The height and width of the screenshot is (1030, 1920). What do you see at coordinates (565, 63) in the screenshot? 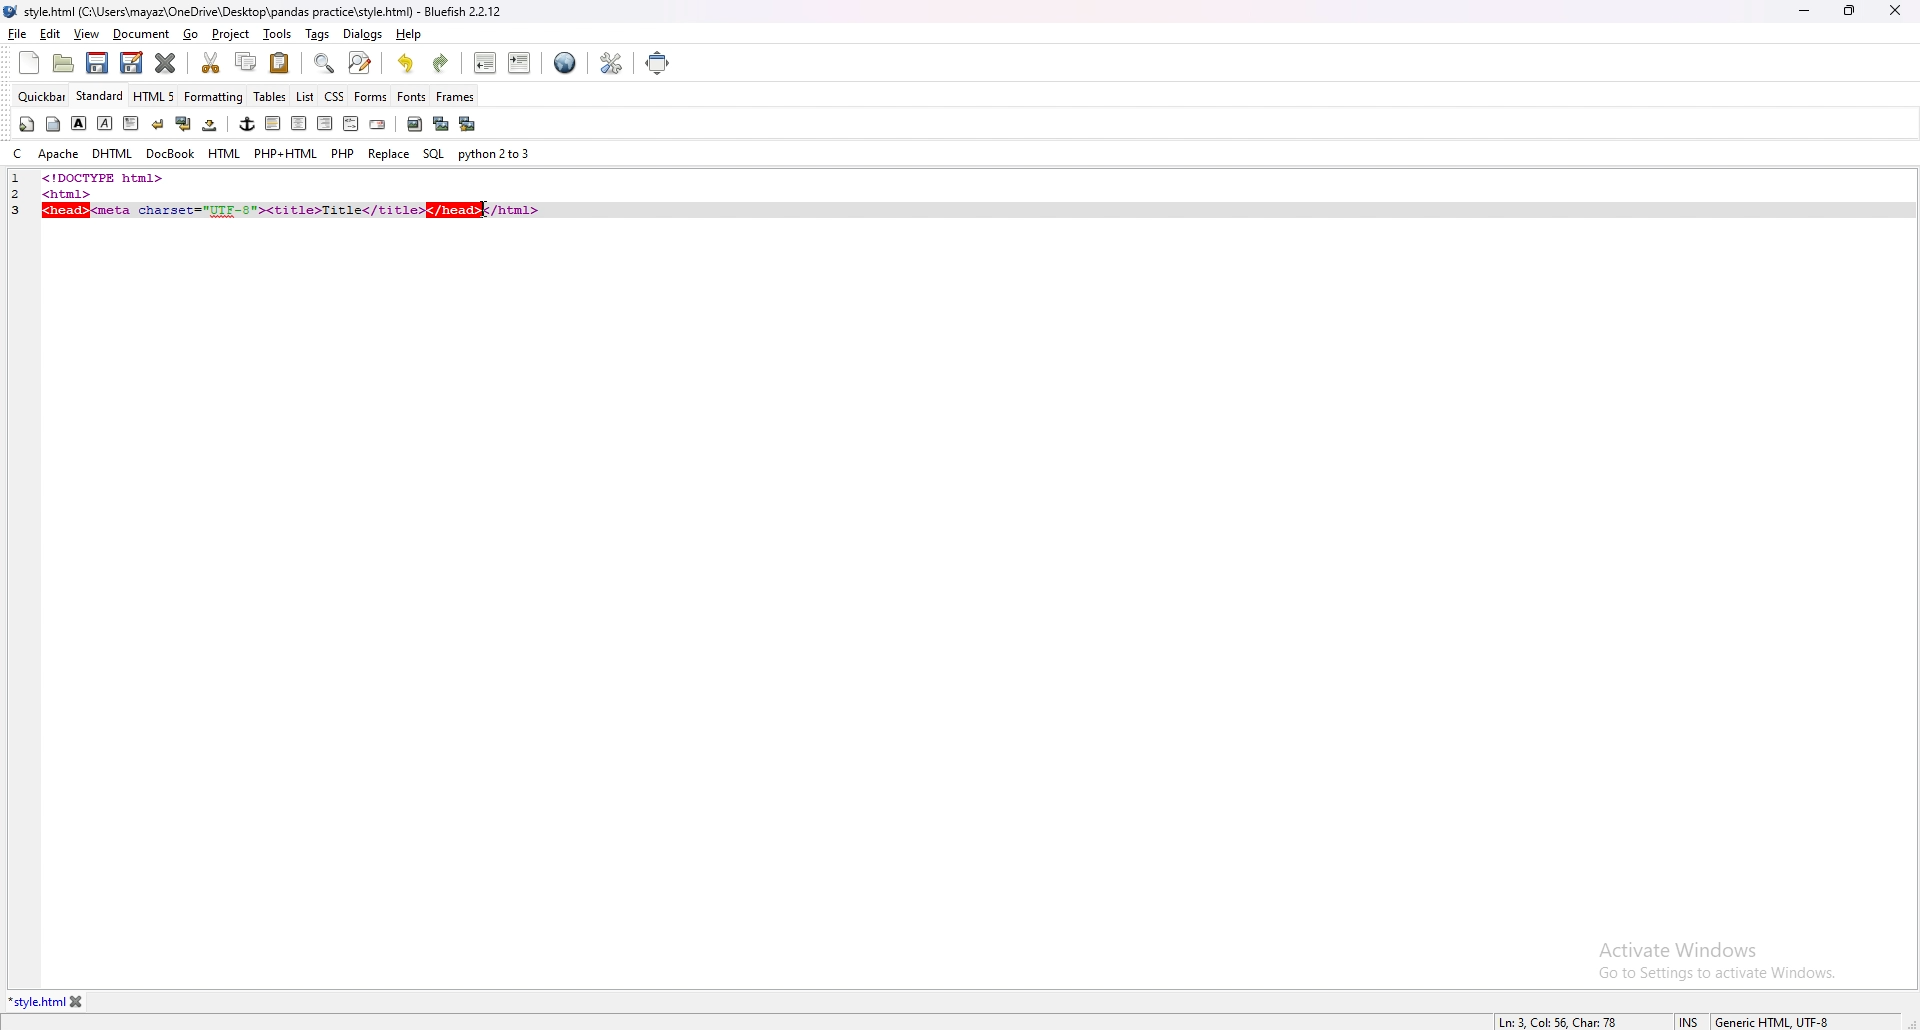
I see `web preview` at bounding box center [565, 63].